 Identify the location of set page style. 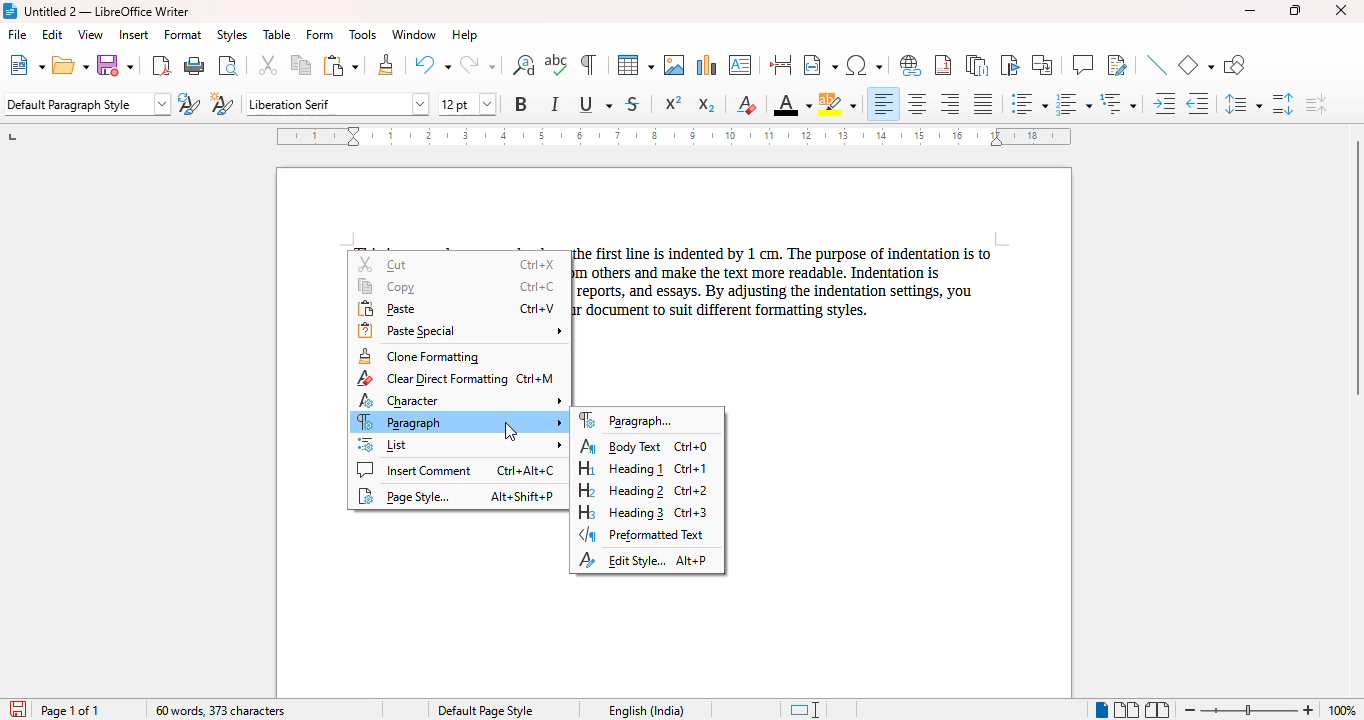
(87, 104).